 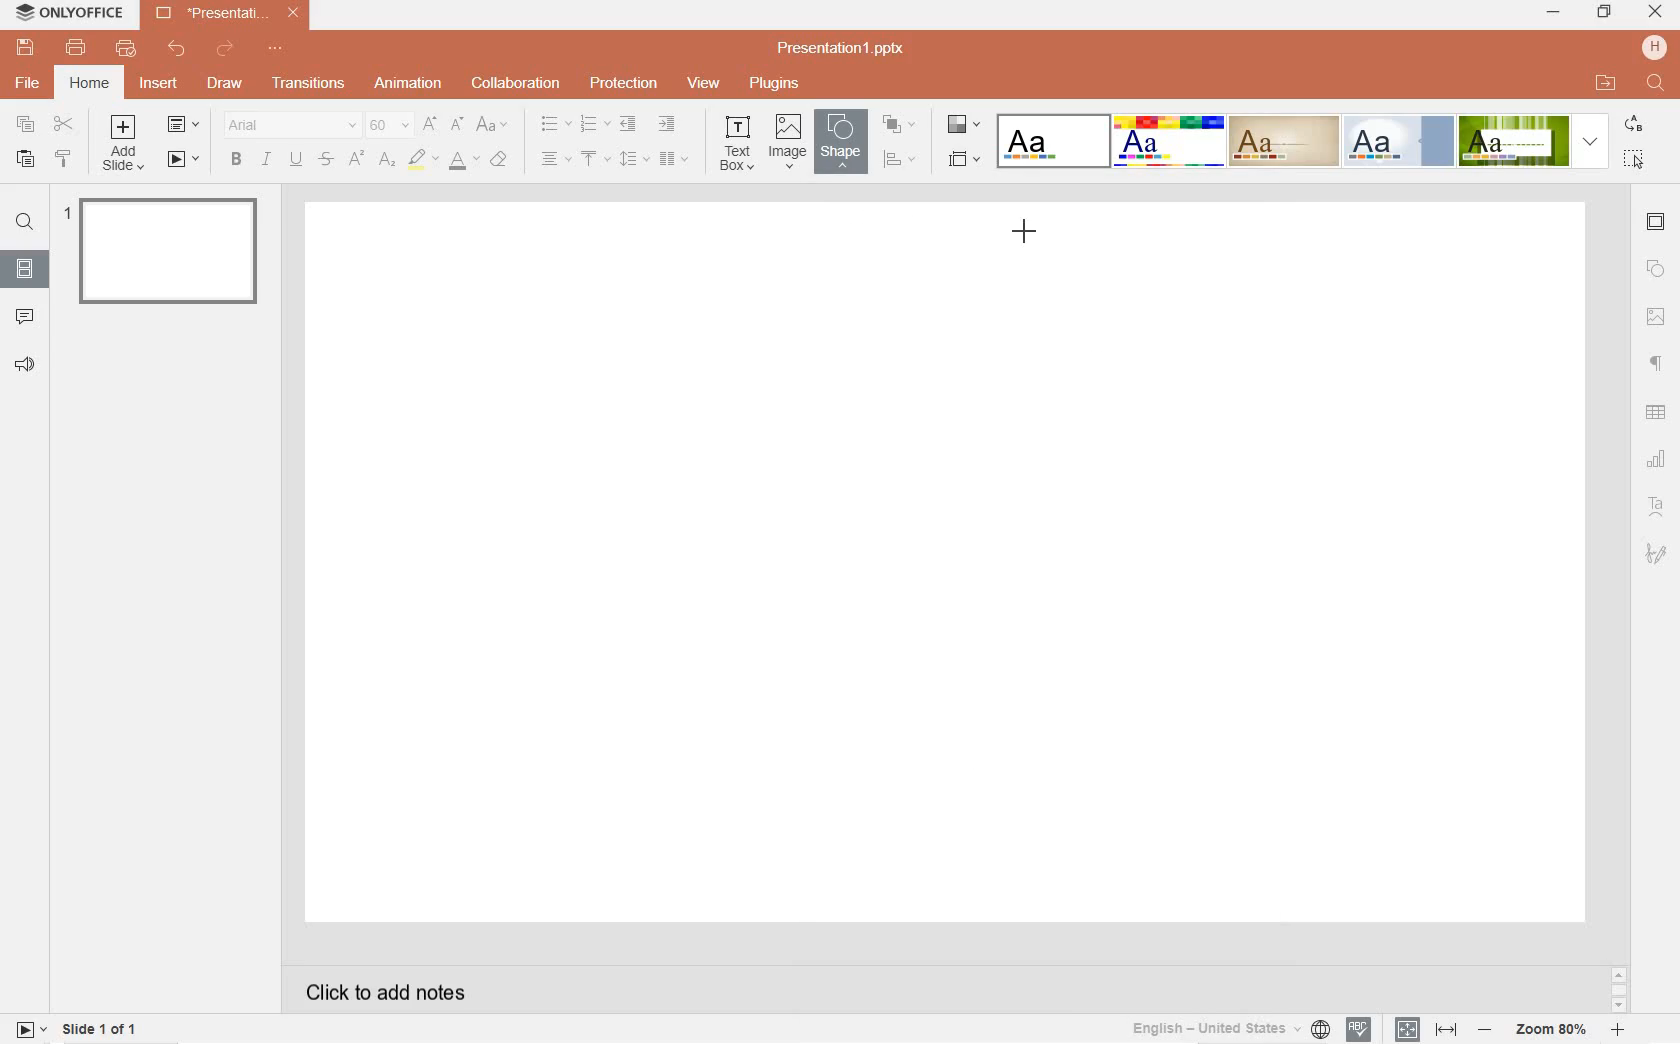 I want to click on protection, so click(x=623, y=85).